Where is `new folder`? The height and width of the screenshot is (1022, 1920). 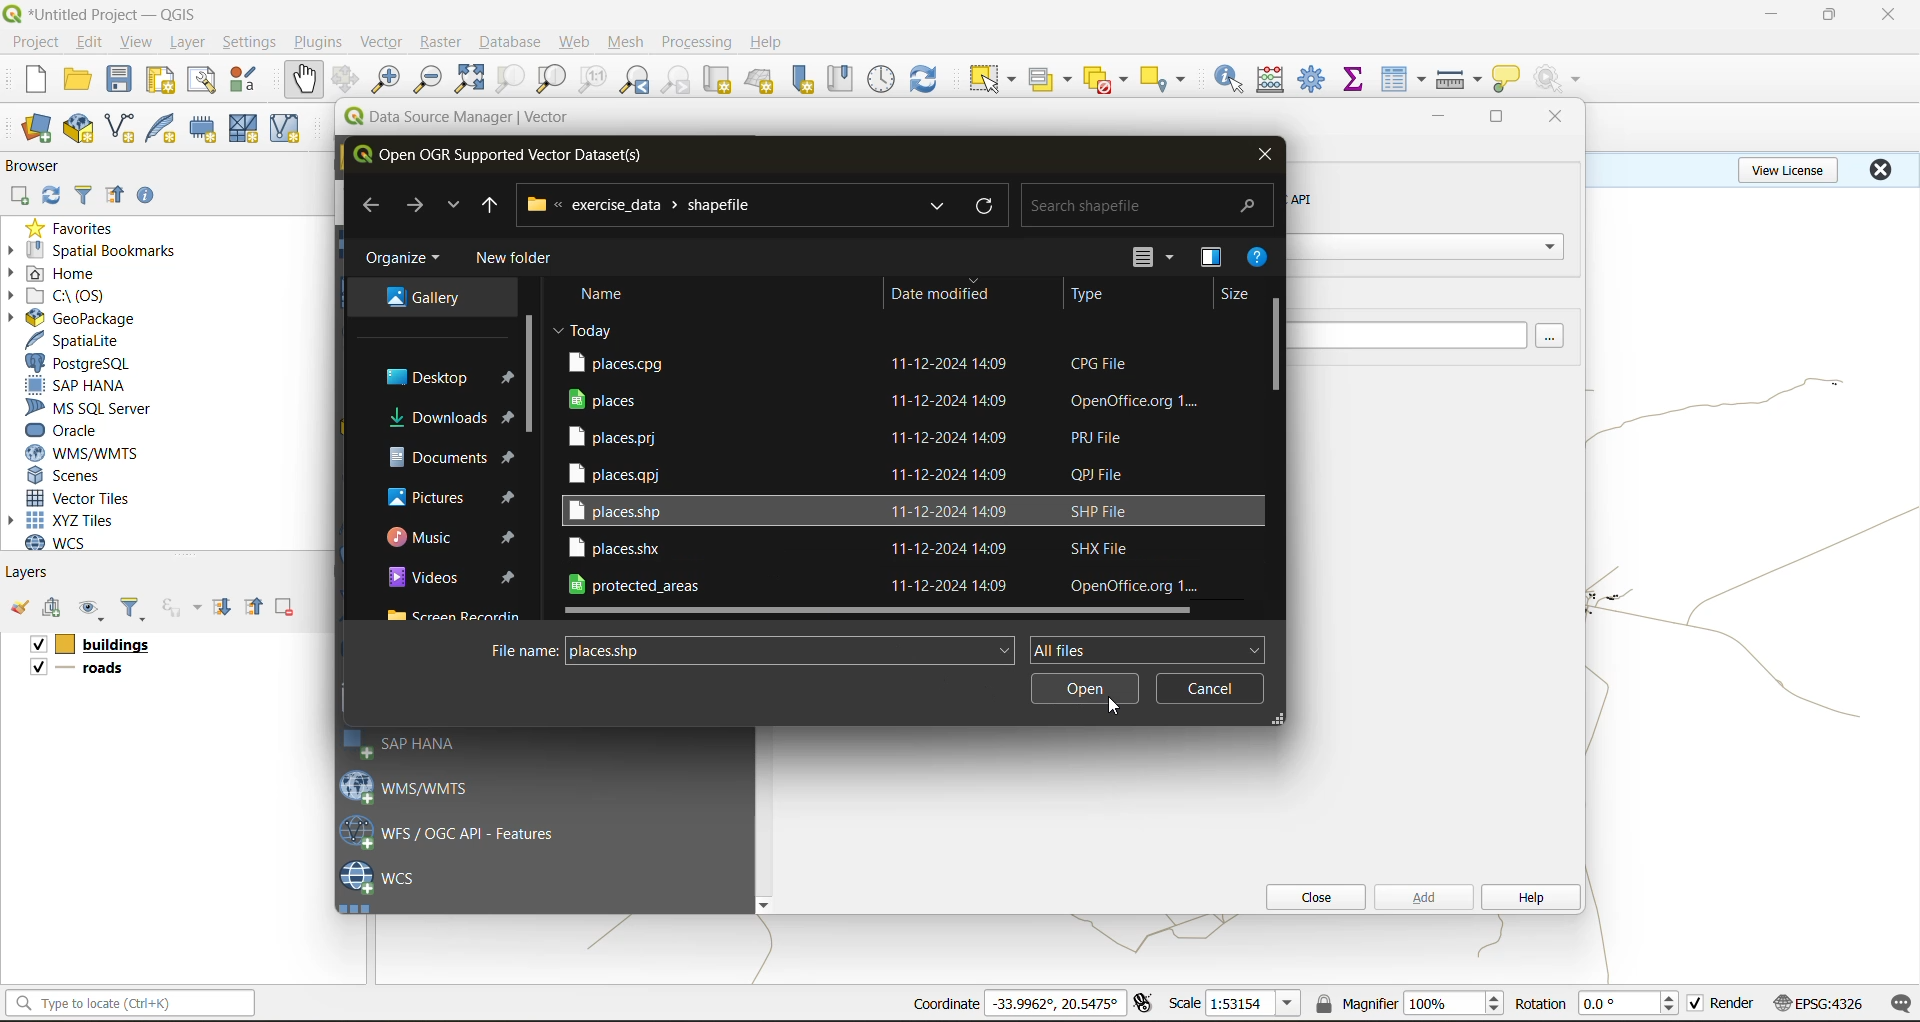 new folder is located at coordinates (519, 261).